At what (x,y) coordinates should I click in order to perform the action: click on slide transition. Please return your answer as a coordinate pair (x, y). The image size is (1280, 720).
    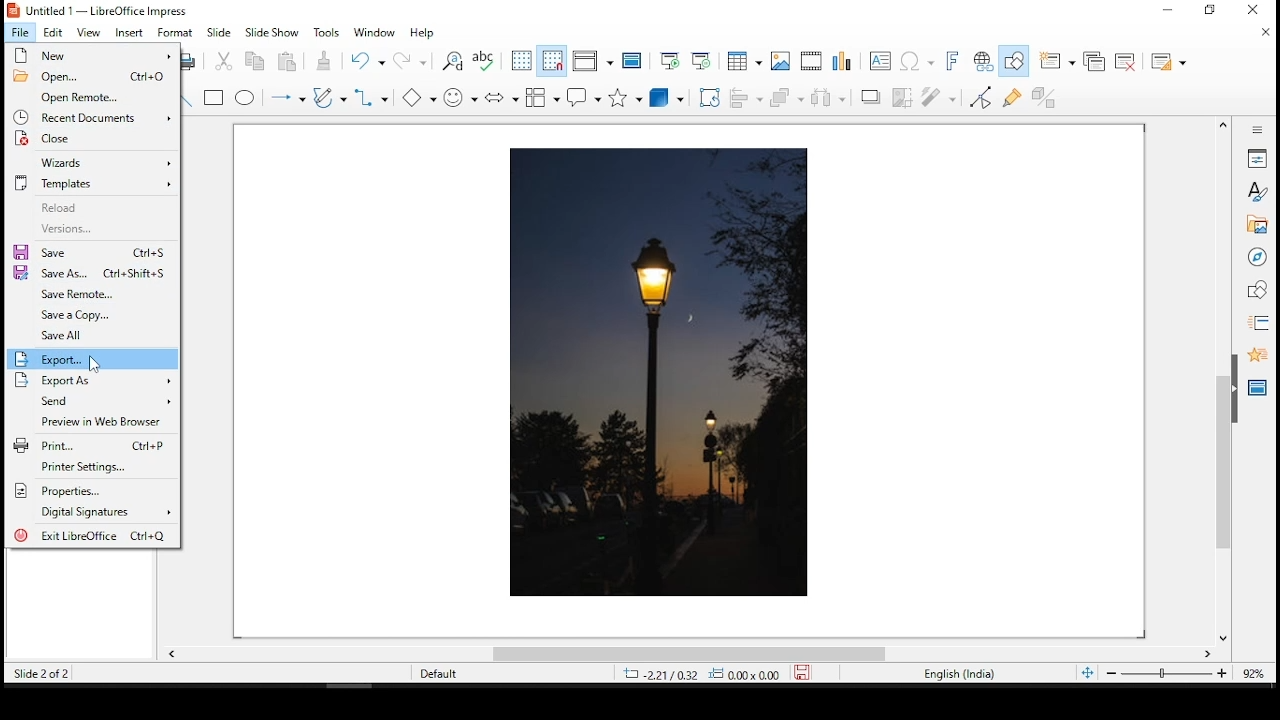
    Looking at the image, I should click on (1261, 324).